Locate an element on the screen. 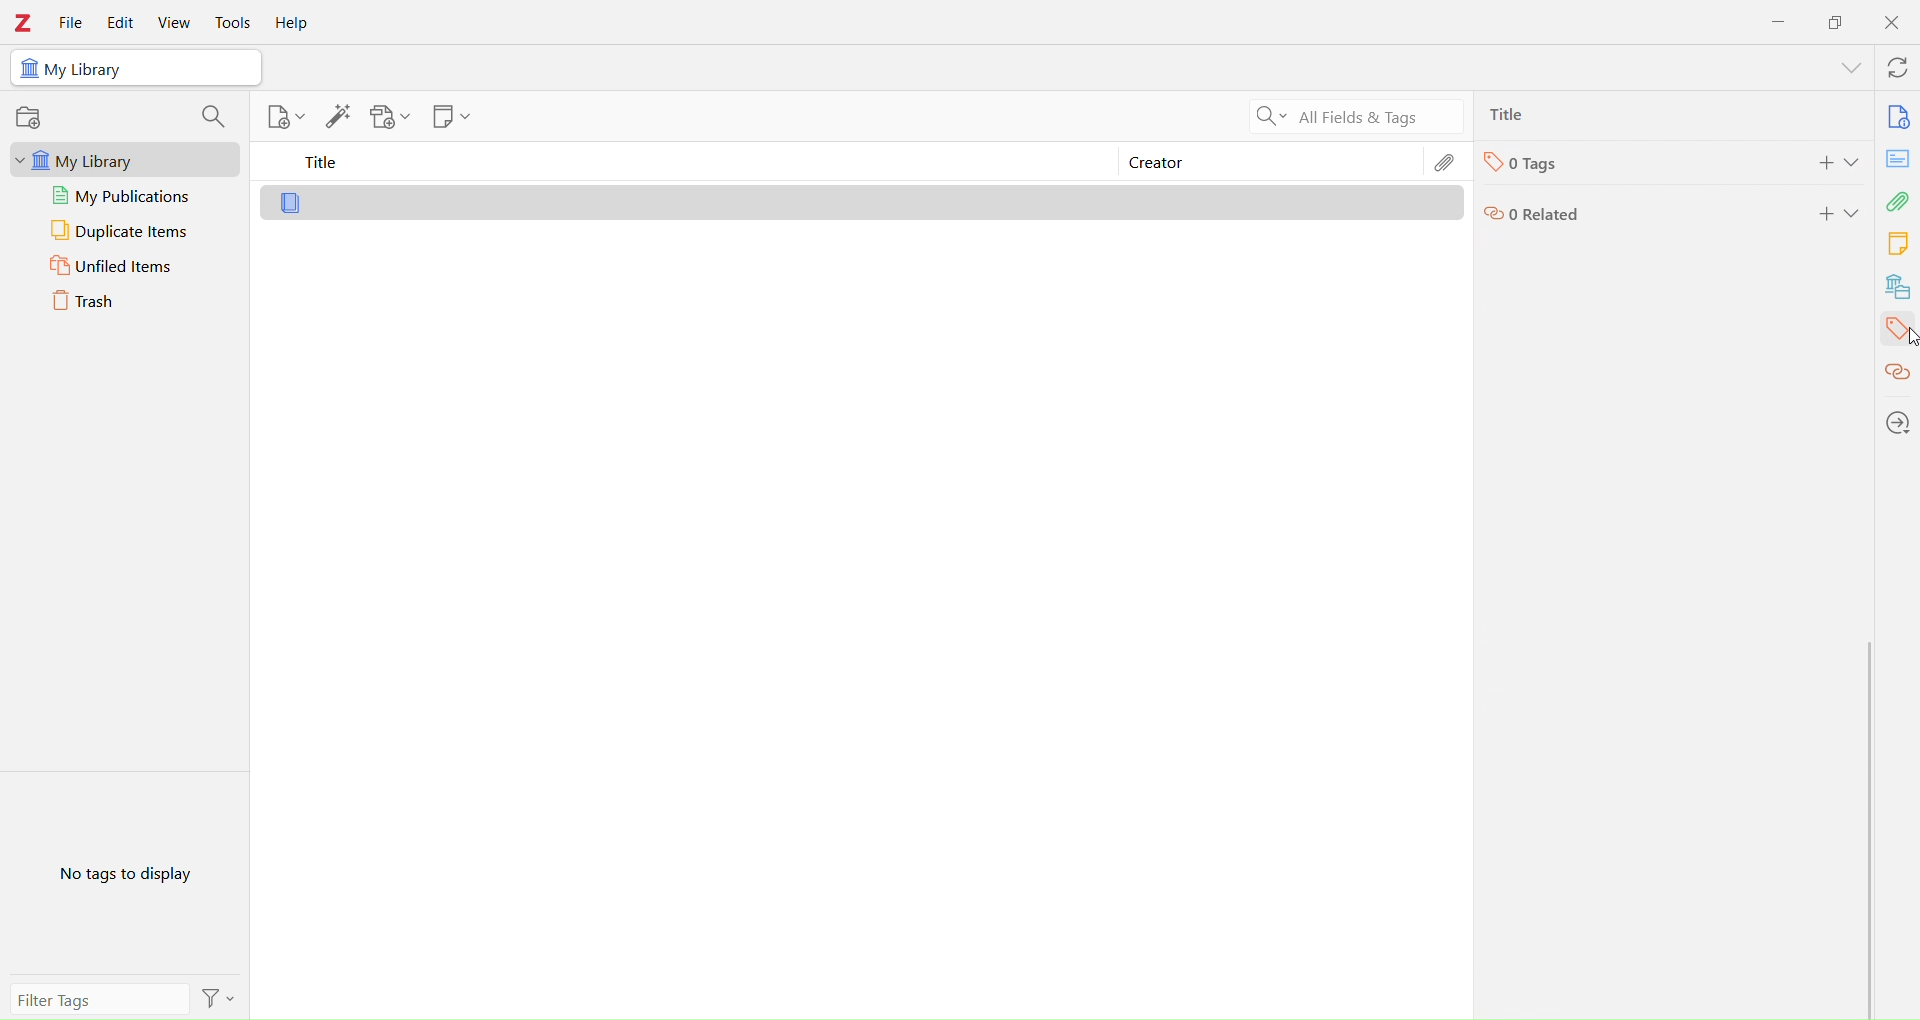  Filter is located at coordinates (220, 997).